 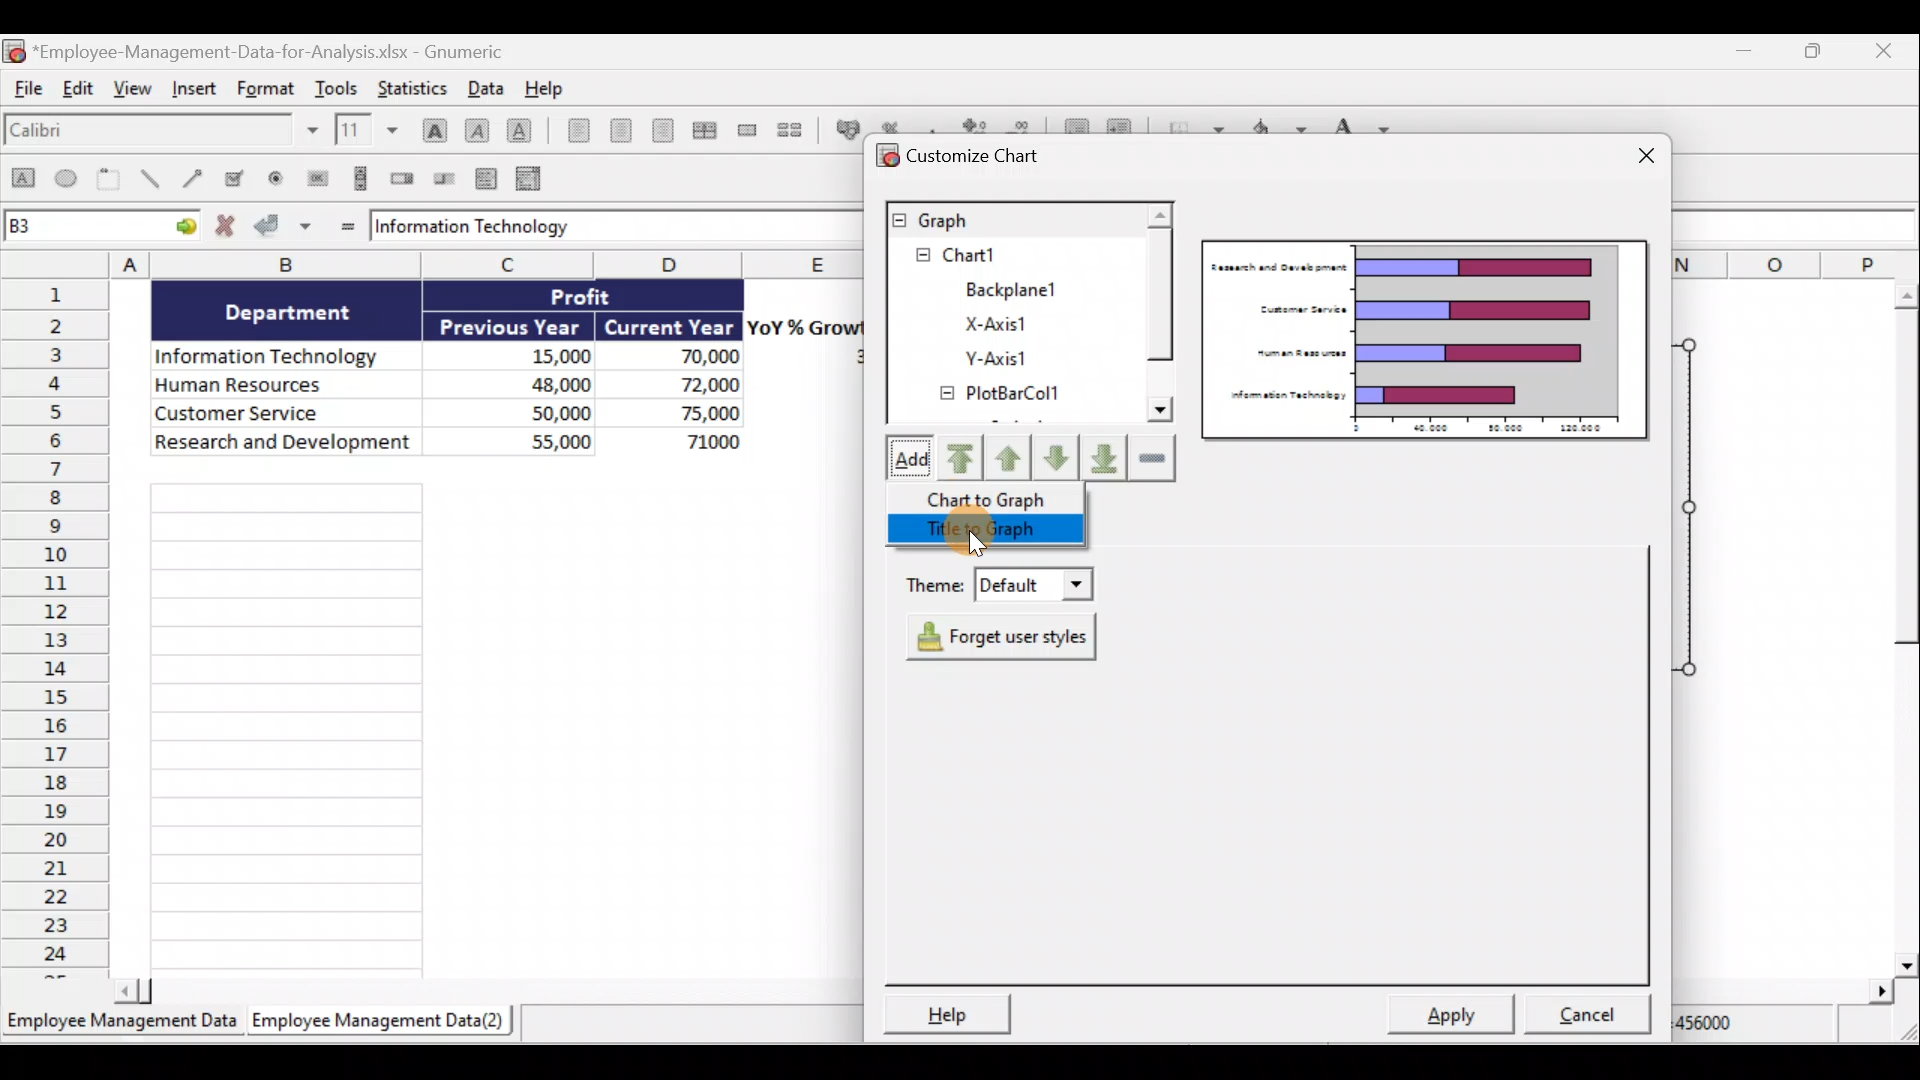 What do you see at coordinates (263, 90) in the screenshot?
I see `Format` at bounding box center [263, 90].